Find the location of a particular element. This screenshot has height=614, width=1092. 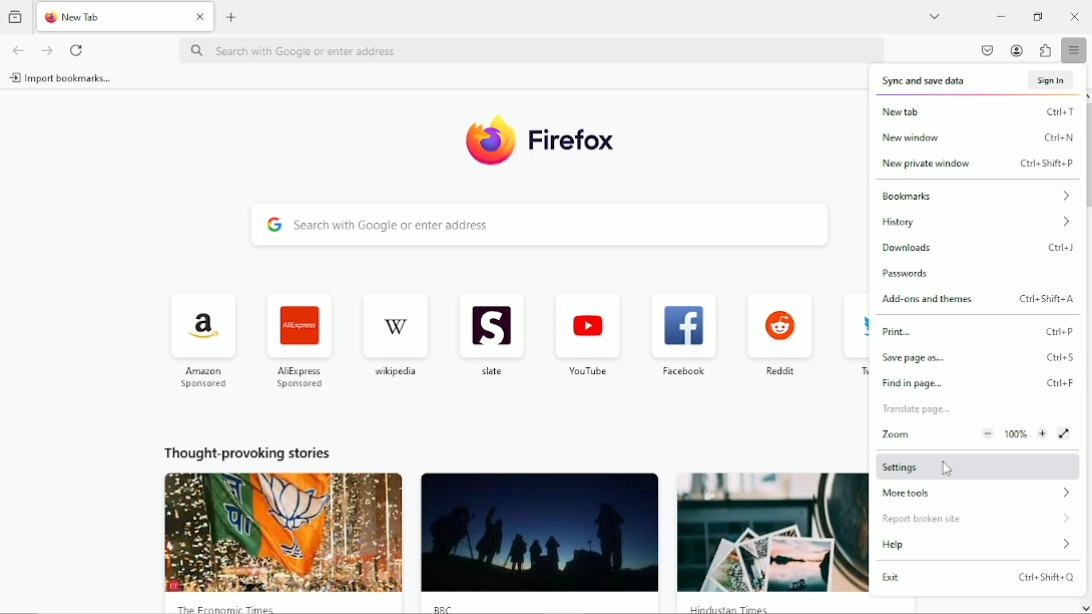

reddit is located at coordinates (779, 319).